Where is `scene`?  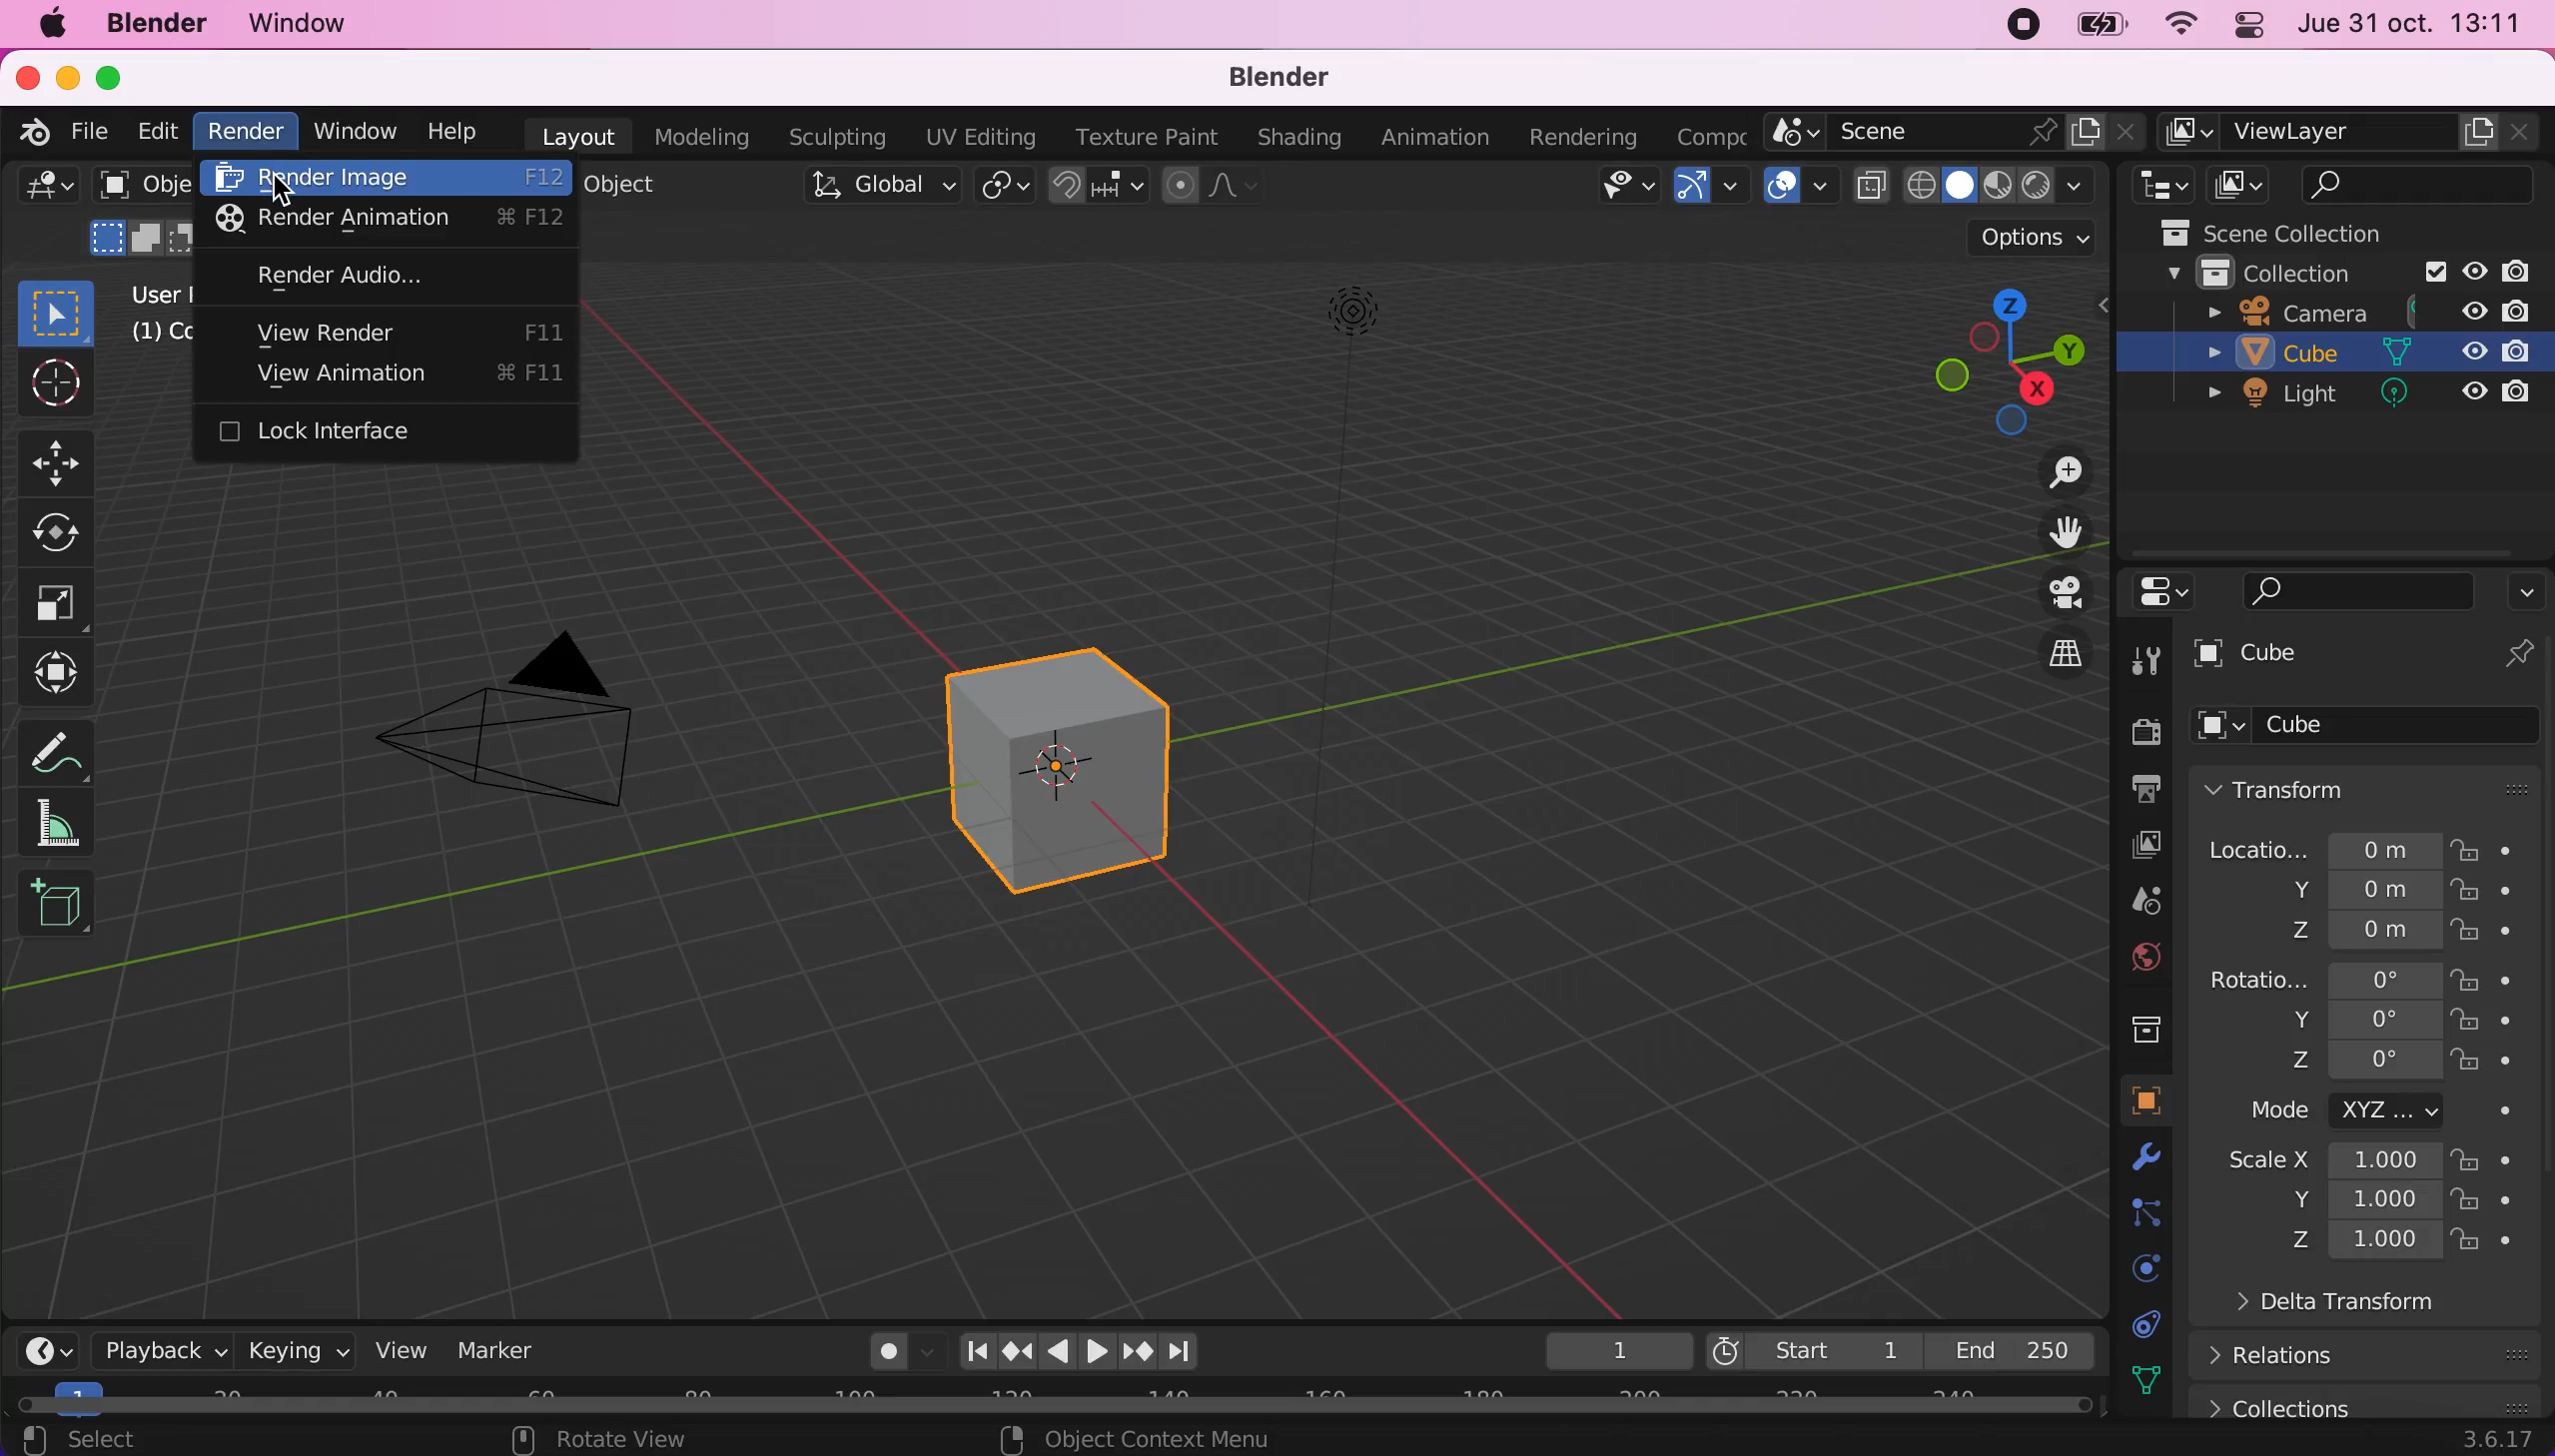 scene is located at coordinates (1953, 130).